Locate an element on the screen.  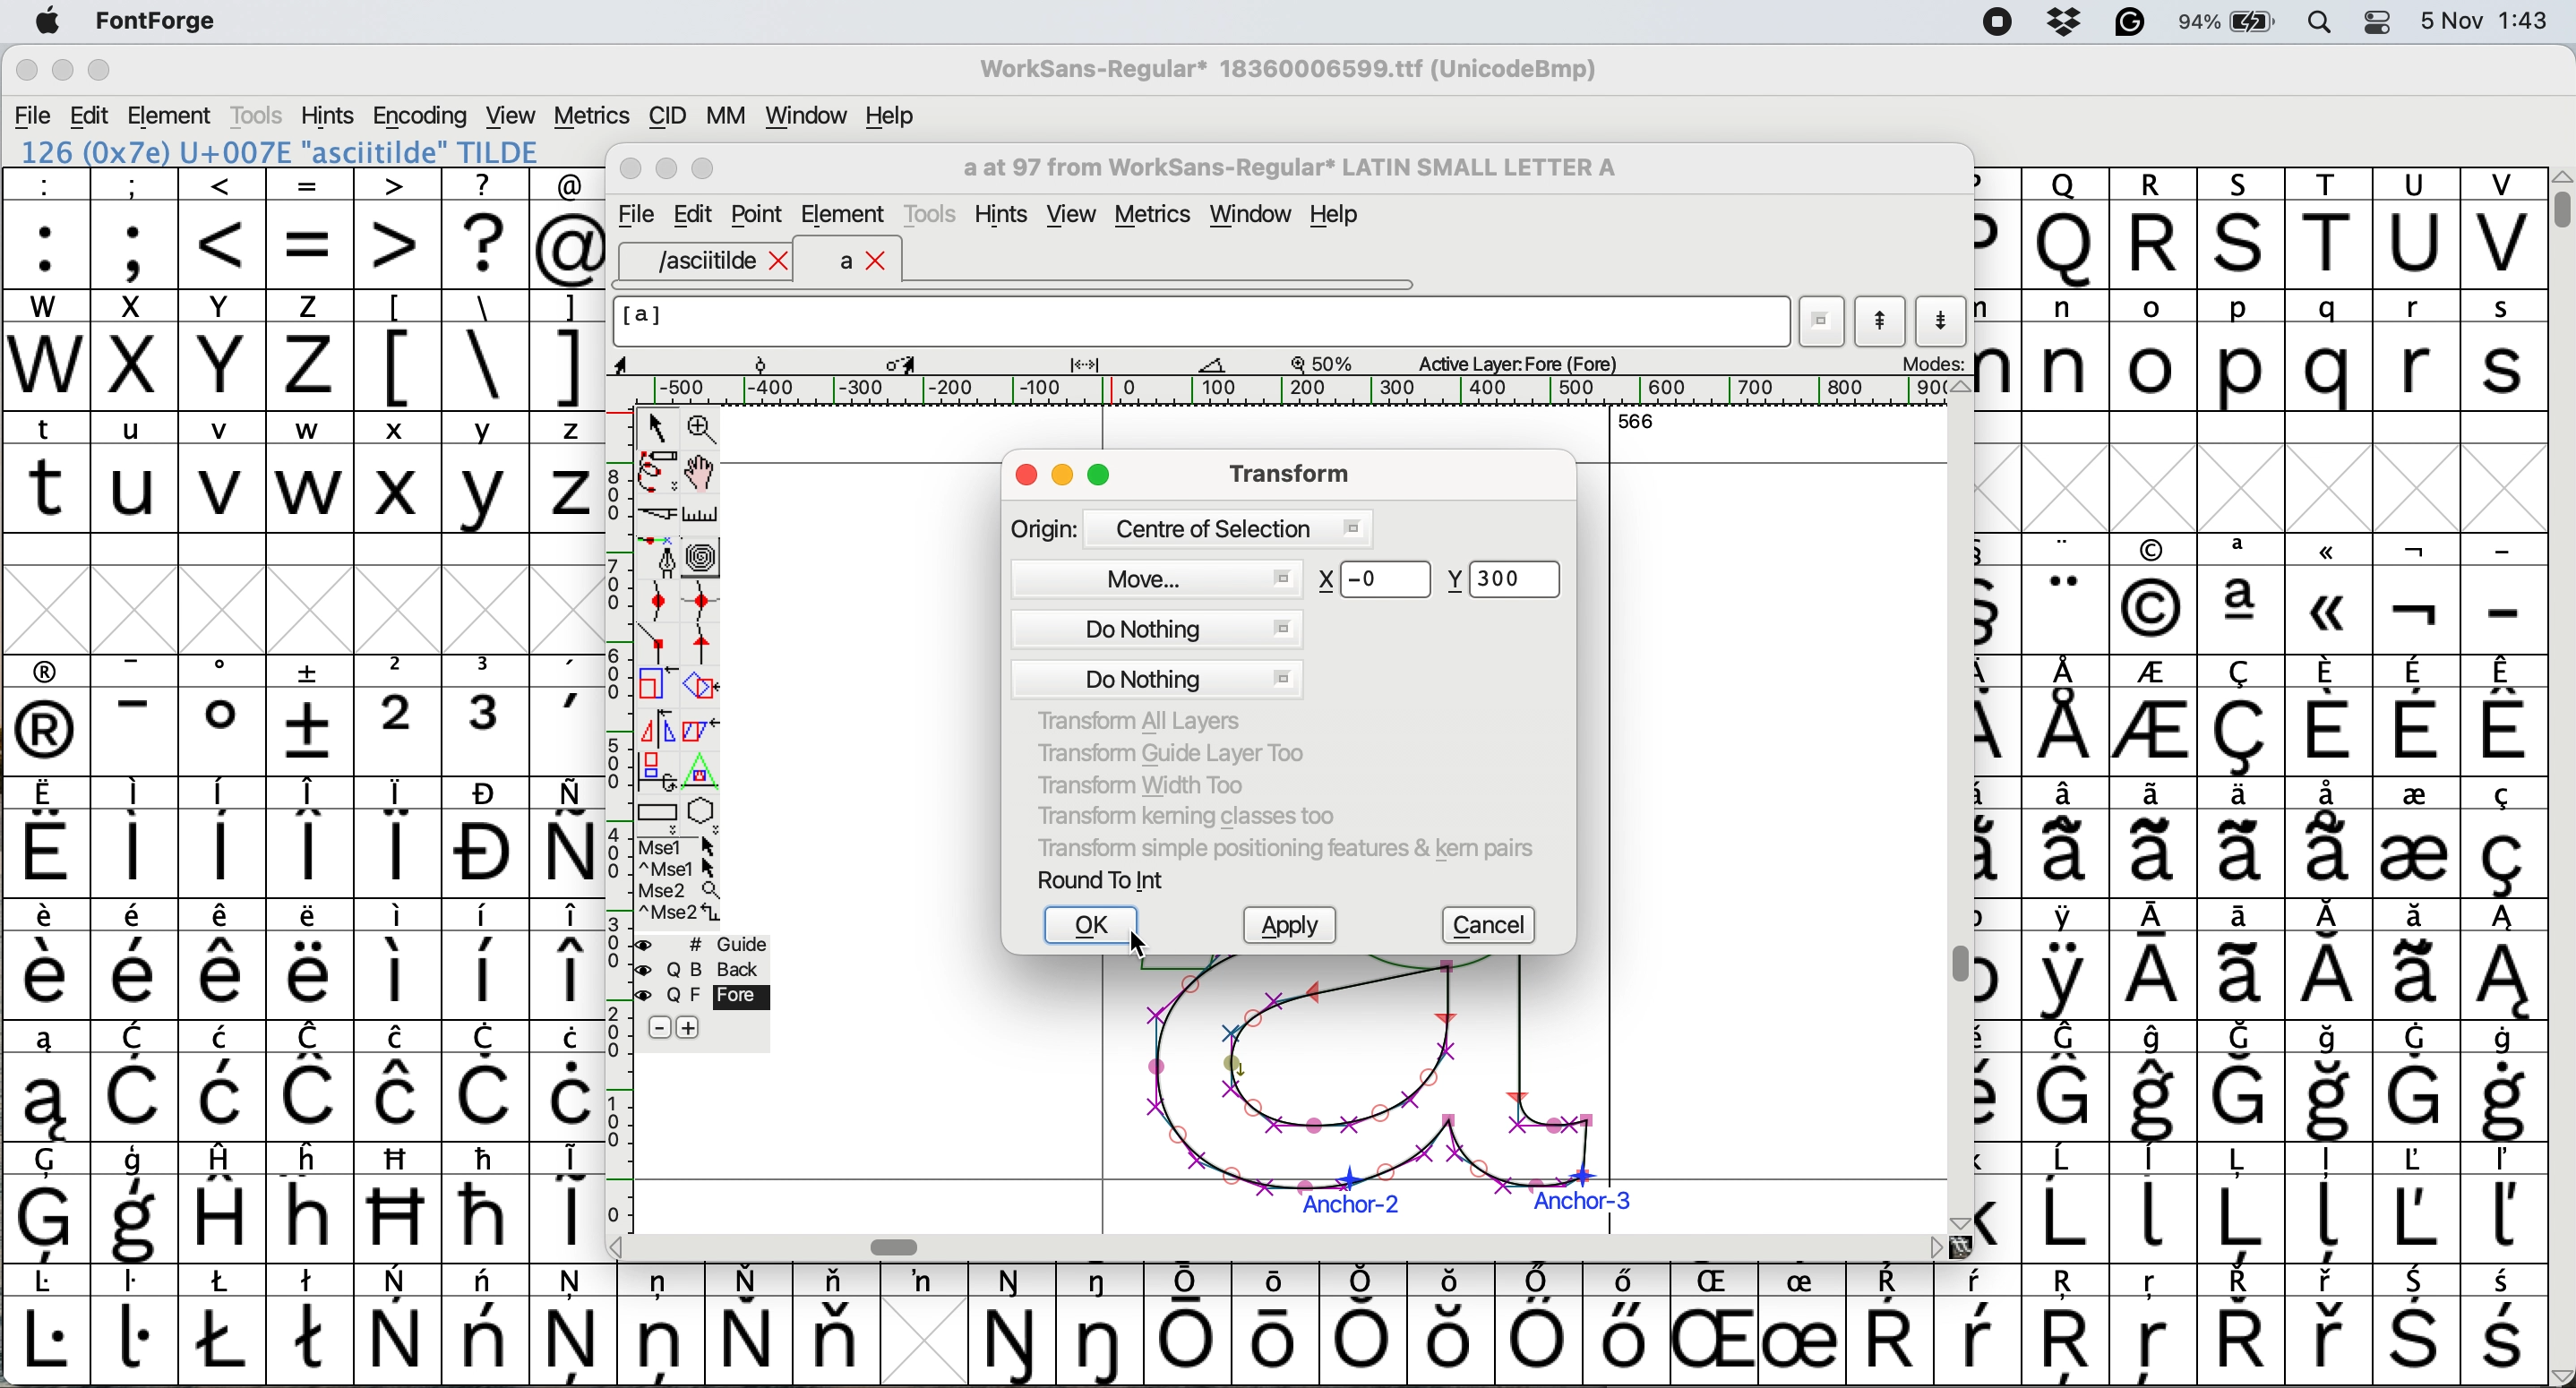
symbol is located at coordinates (1281, 1321).